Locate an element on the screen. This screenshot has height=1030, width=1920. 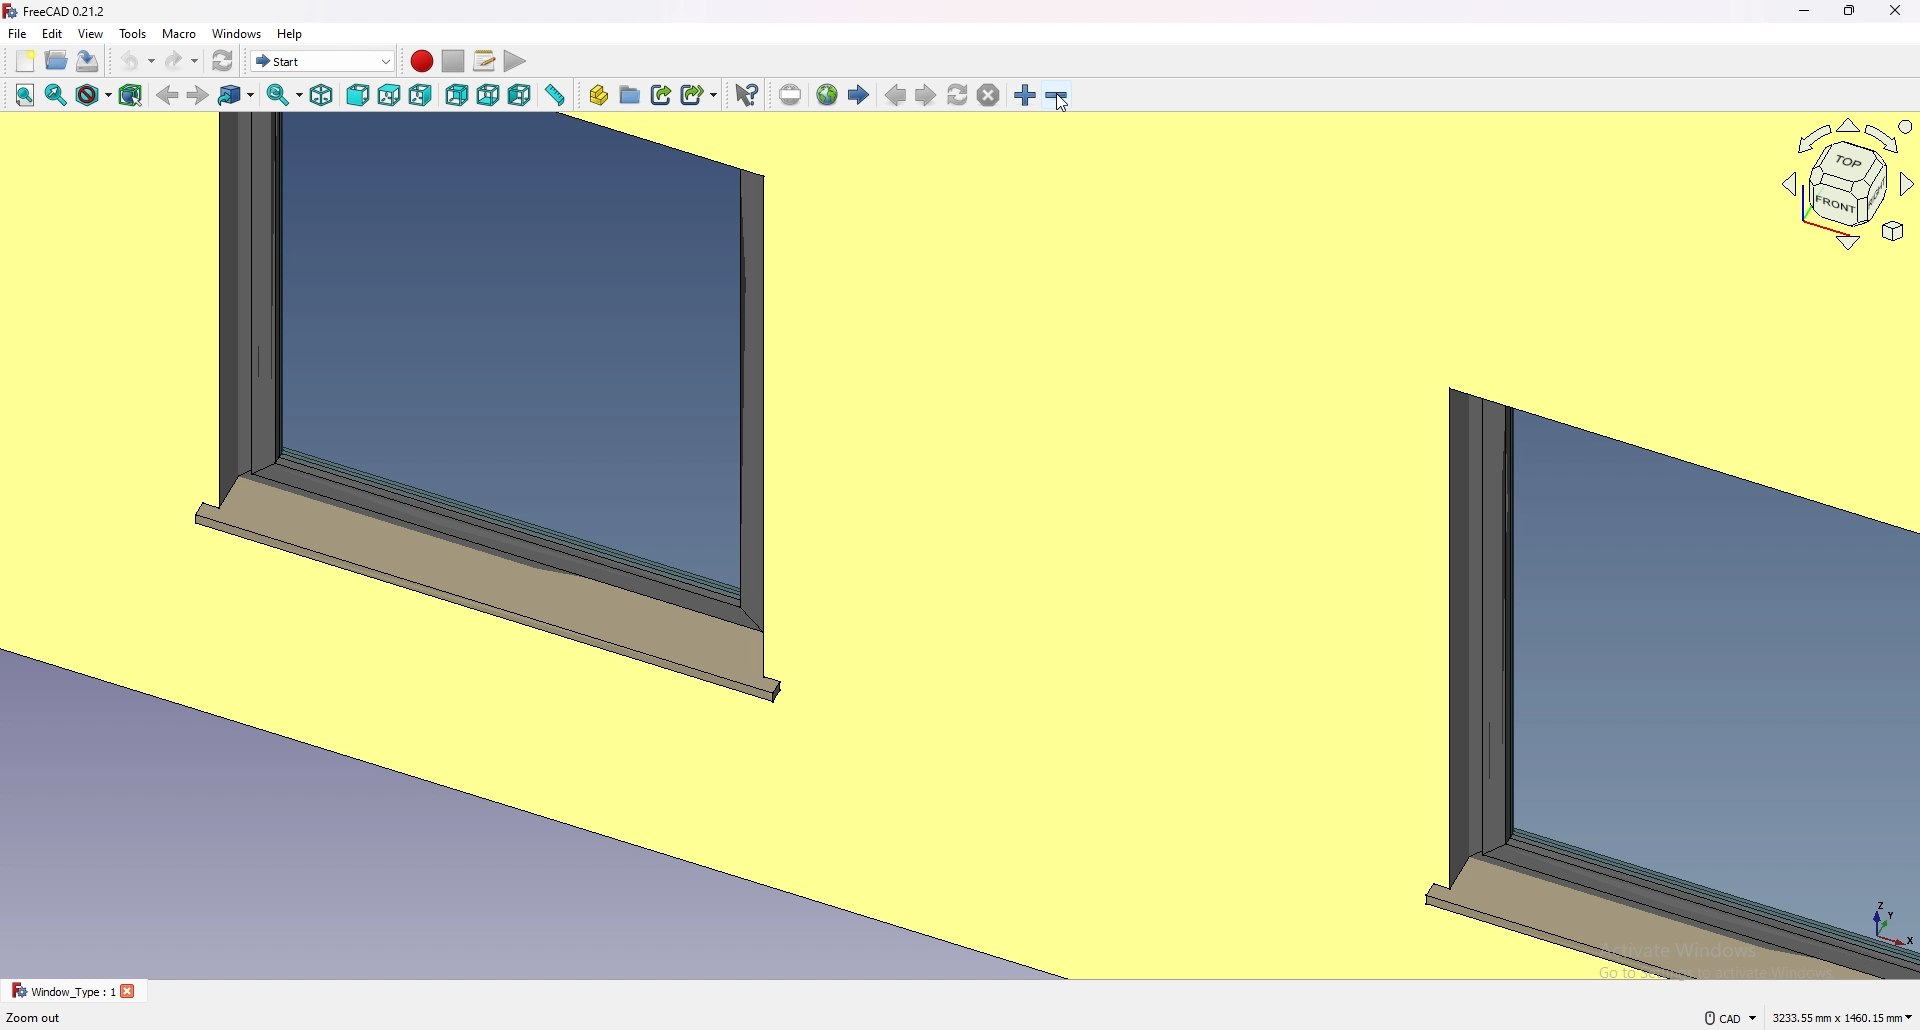
axis is located at coordinates (1888, 920).